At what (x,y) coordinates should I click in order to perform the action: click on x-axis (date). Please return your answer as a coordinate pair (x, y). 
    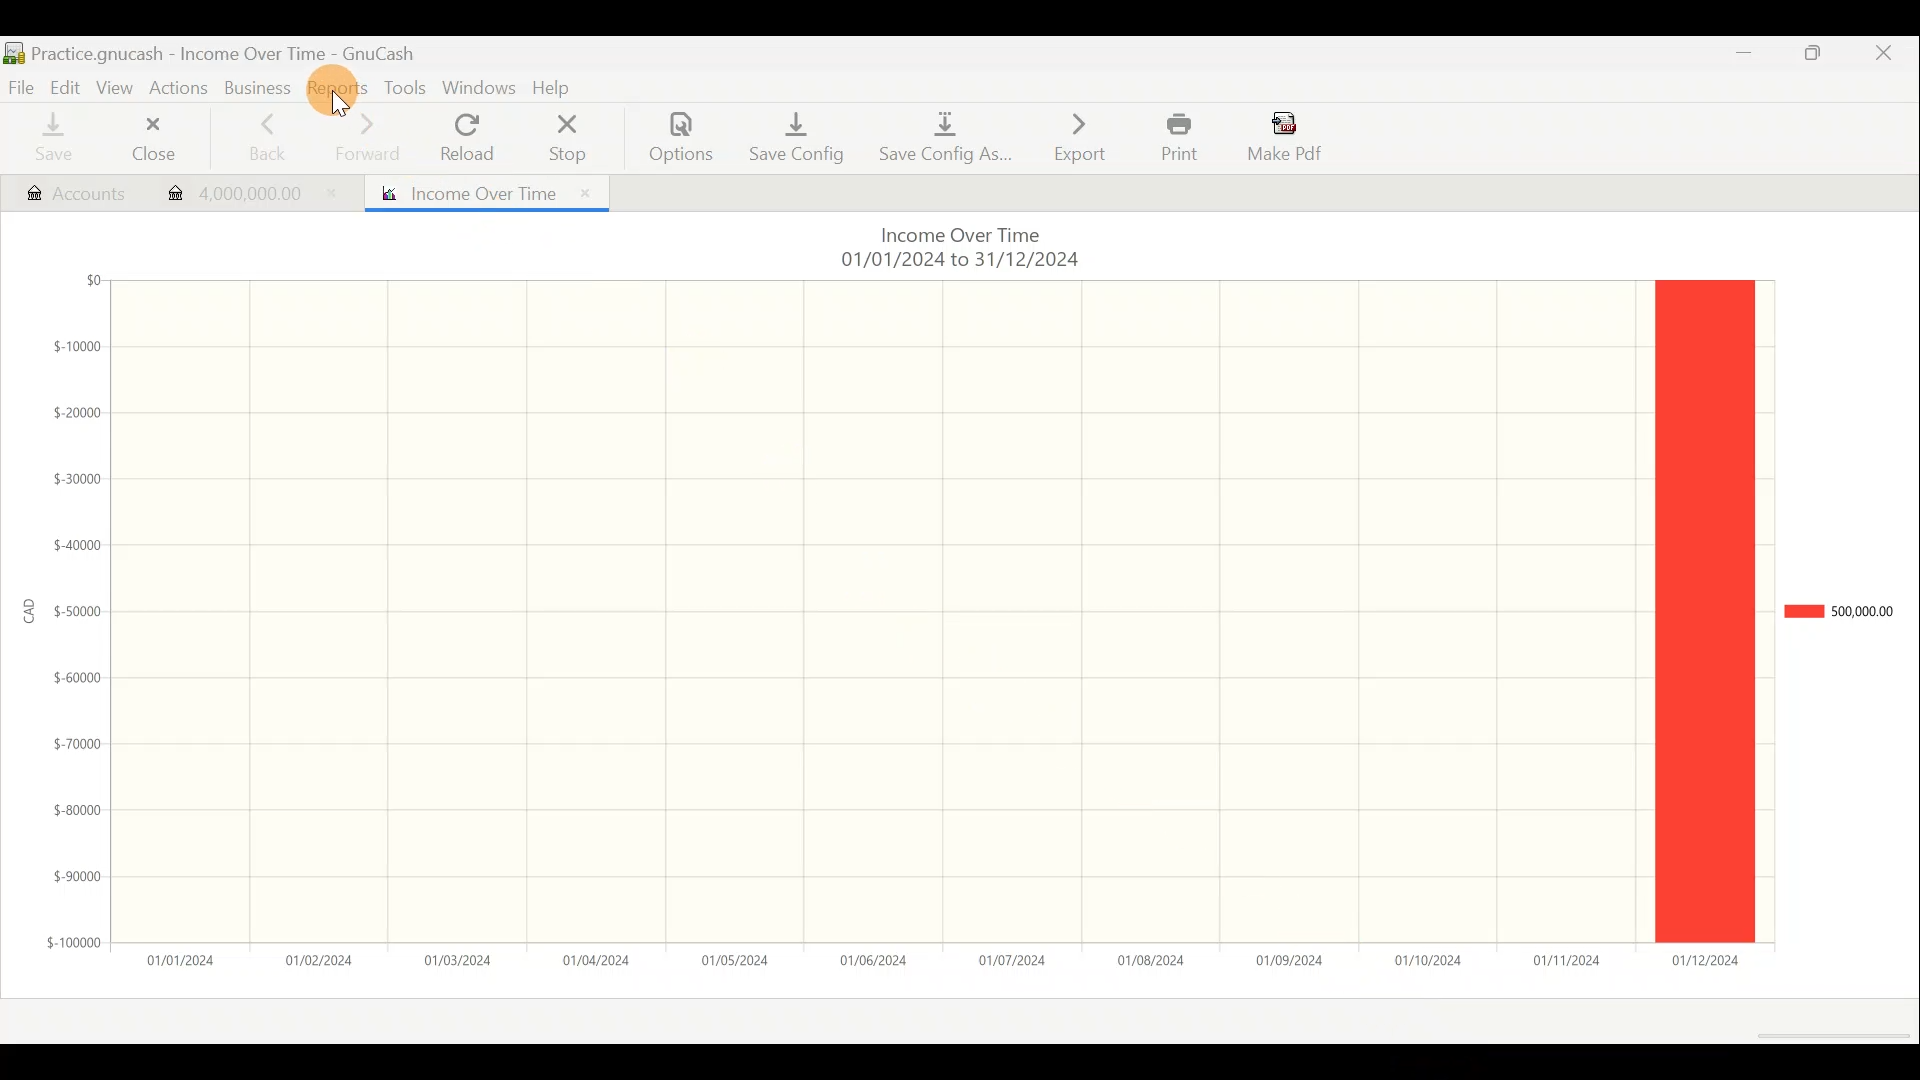
    Looking at the image, I should click on (940, 970).